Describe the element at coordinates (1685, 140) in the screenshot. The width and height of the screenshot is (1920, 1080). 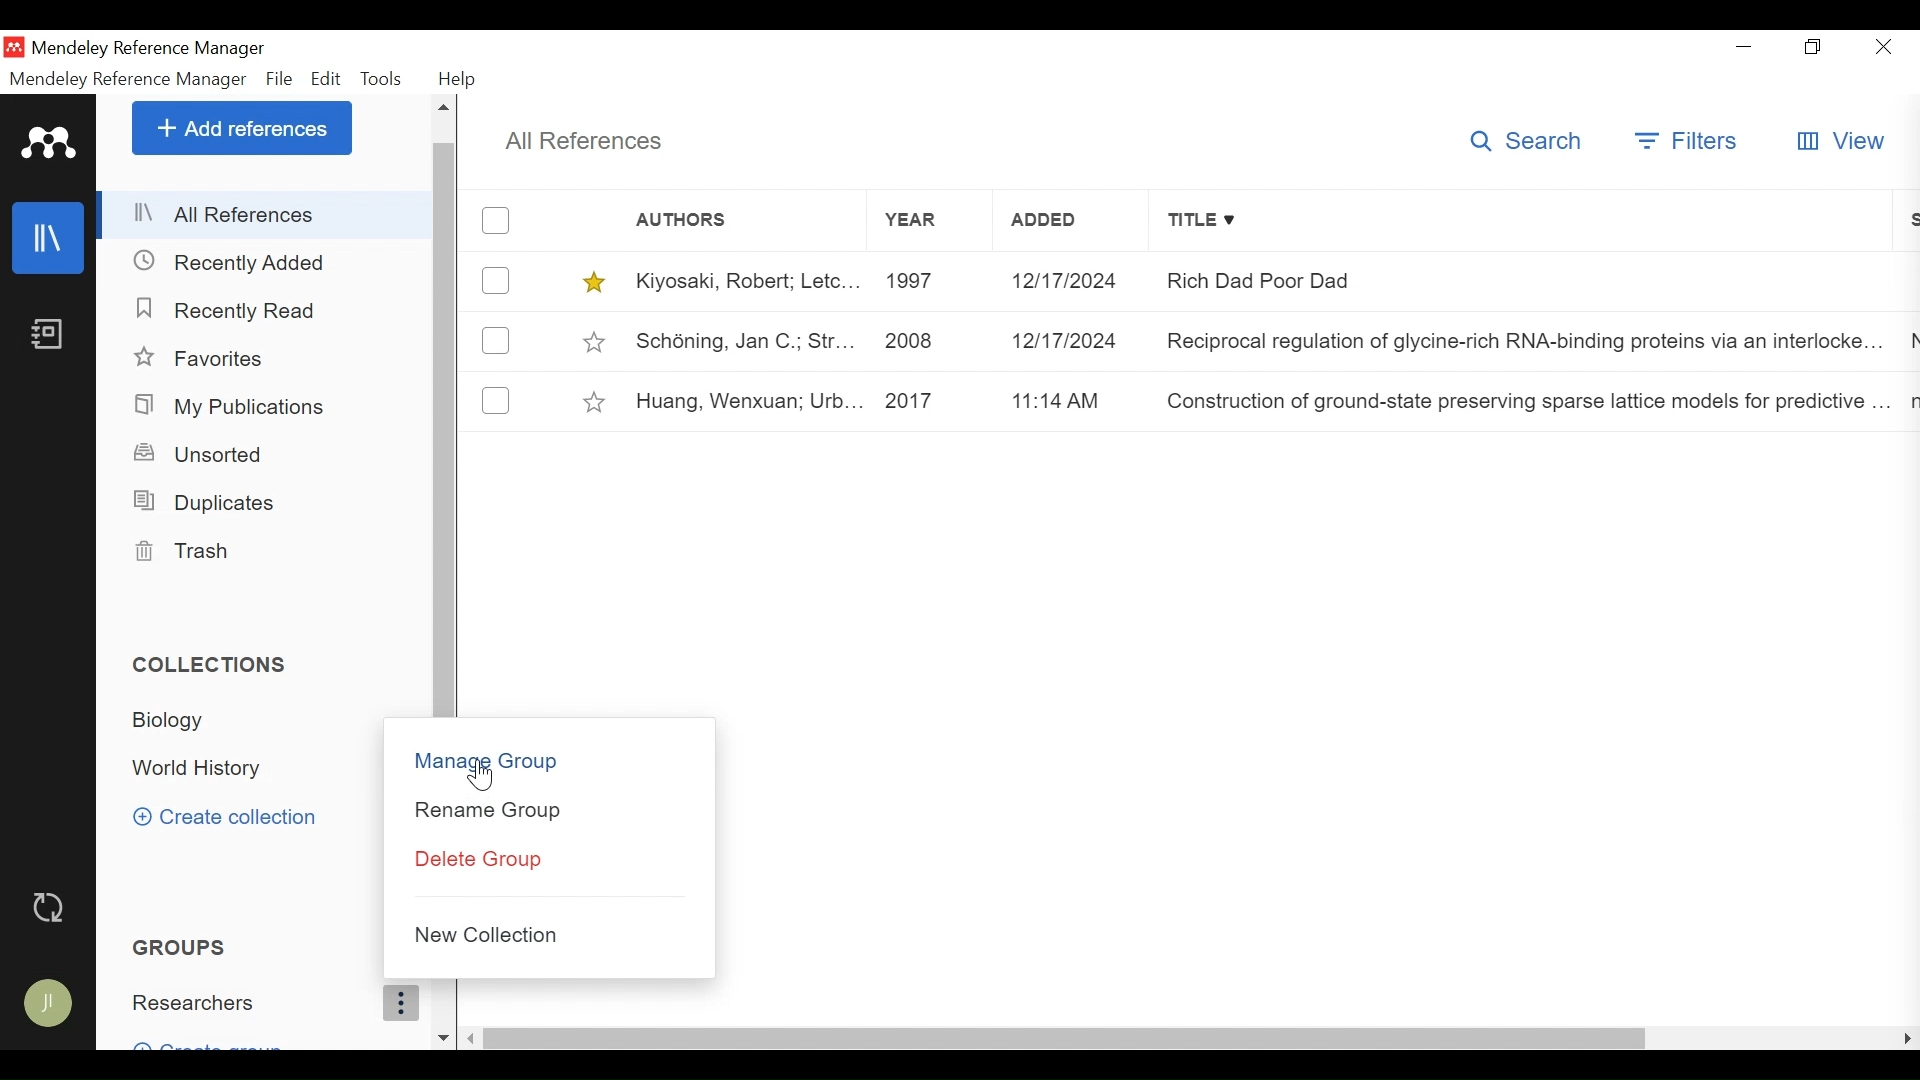
I see `Filters` at that location.